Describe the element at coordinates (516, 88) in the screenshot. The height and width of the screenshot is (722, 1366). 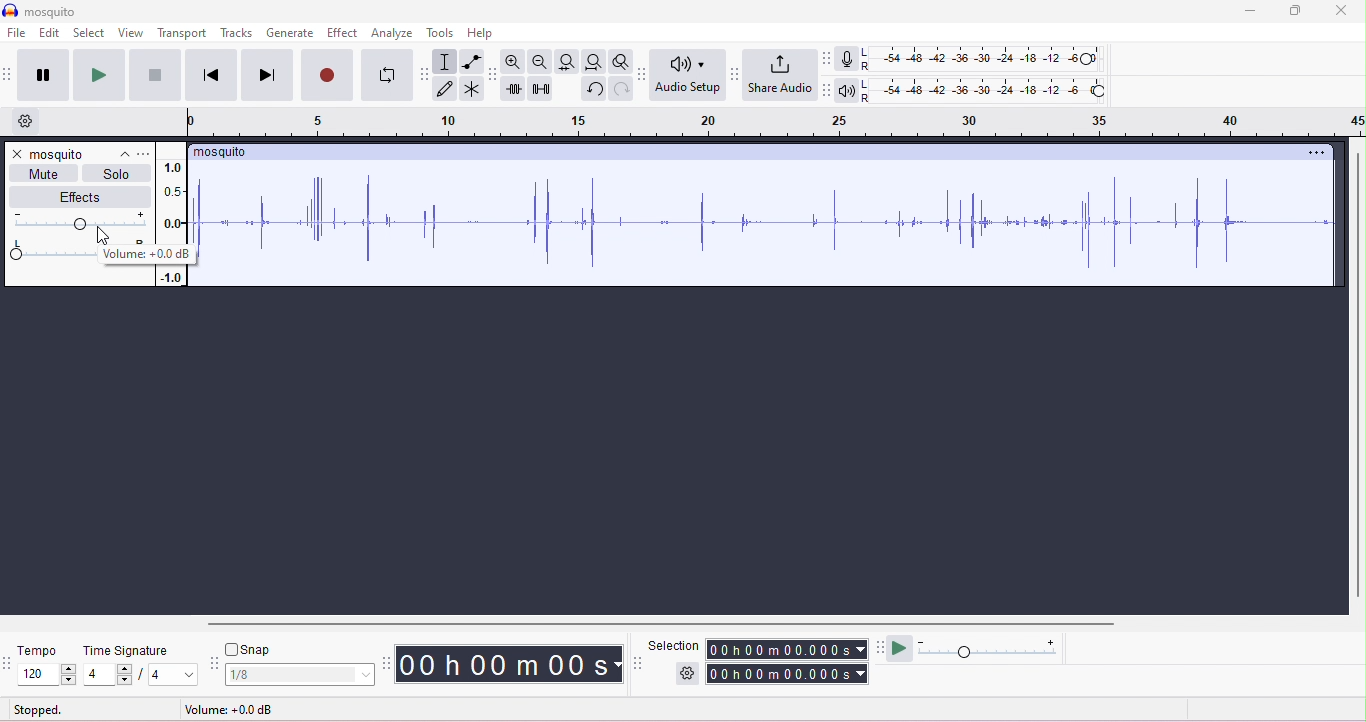
I see `trim outside selection` at that location.